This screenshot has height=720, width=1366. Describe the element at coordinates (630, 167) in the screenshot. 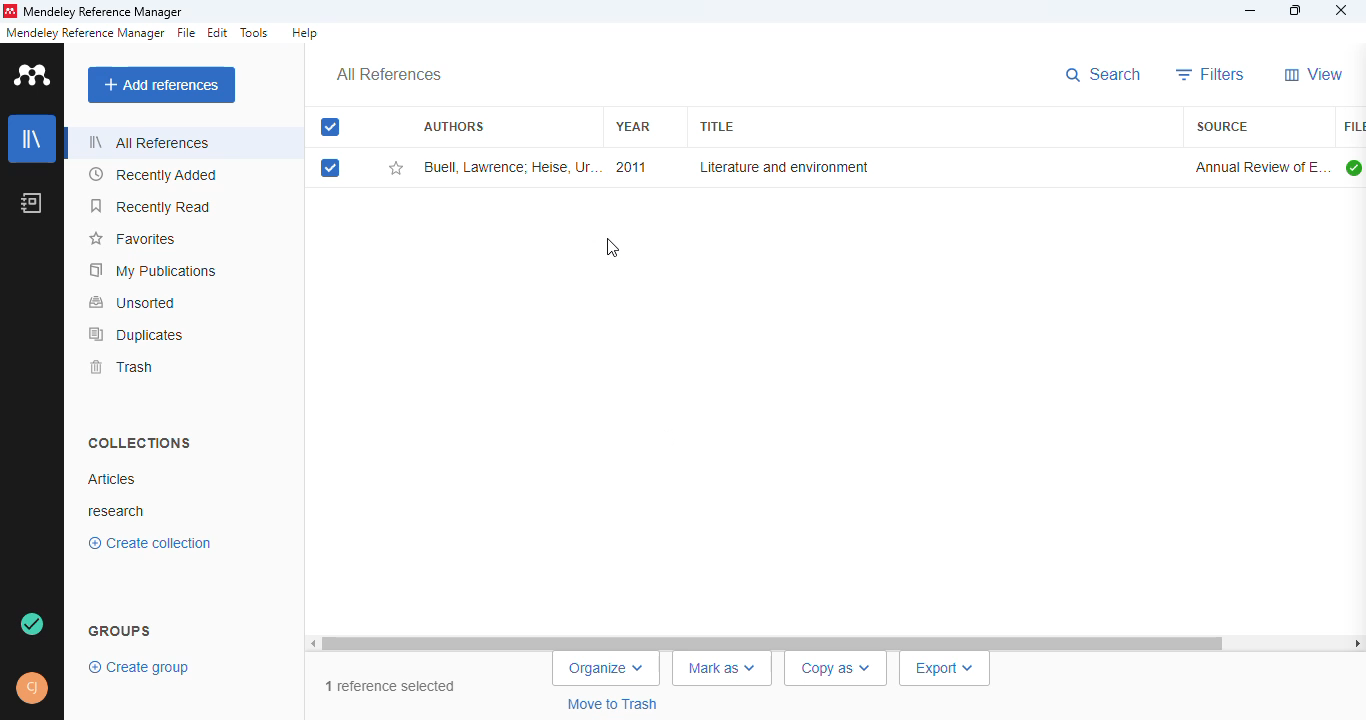

I see `2011` at that location.